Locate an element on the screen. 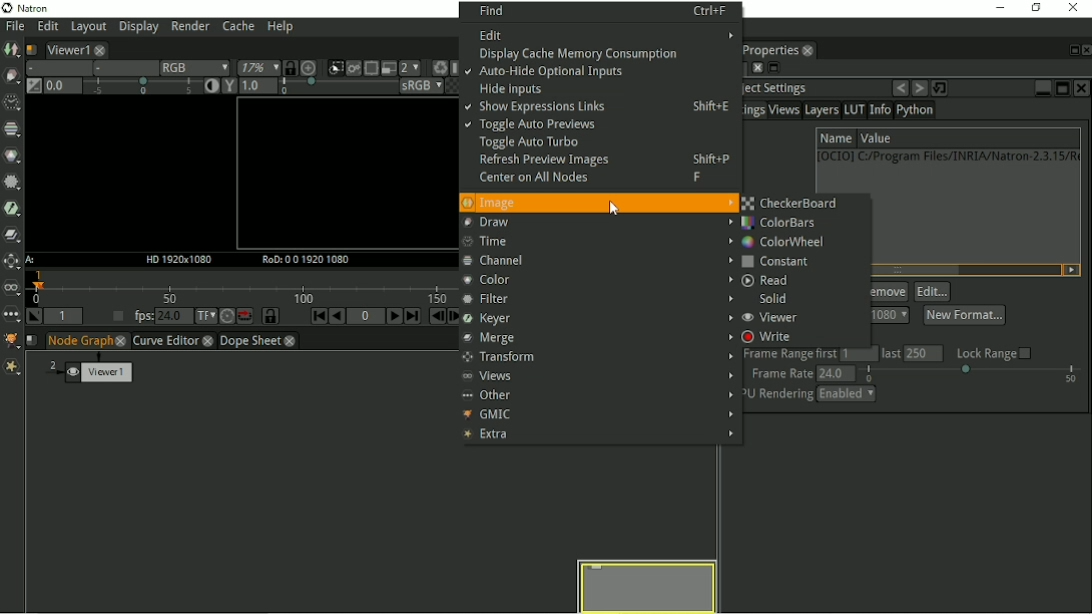  Zoom is located at coordinates (255, 68).